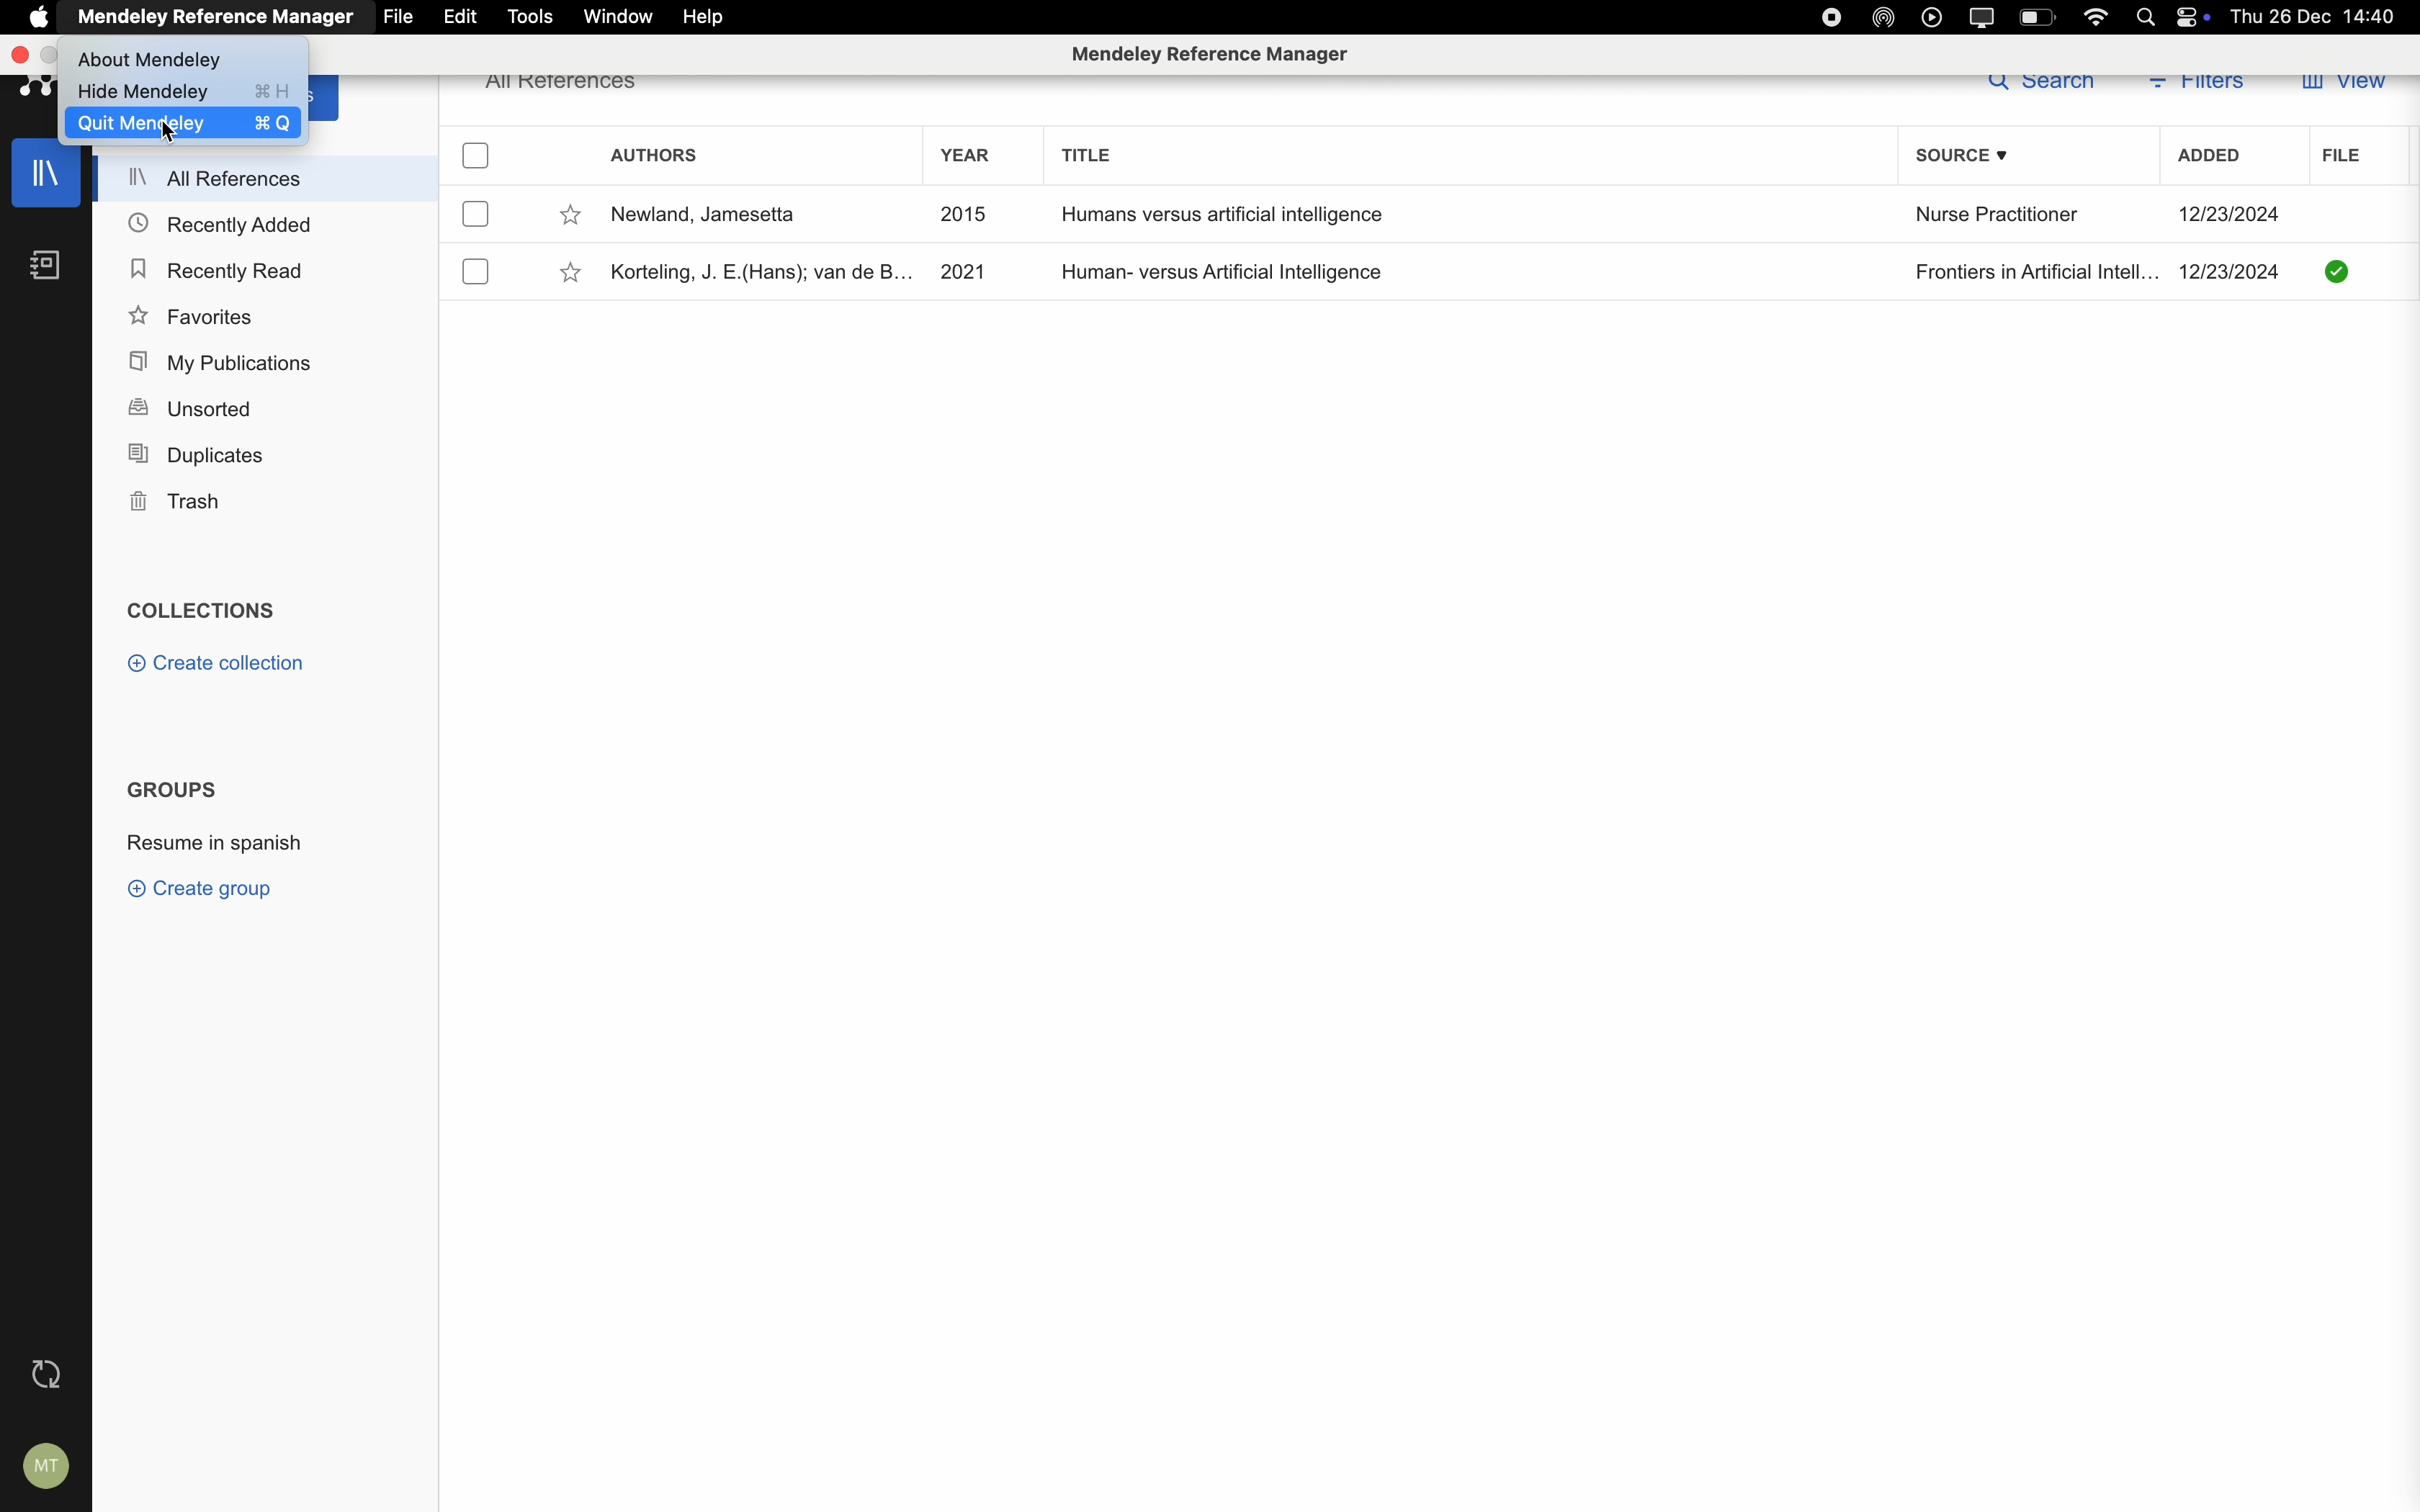  I want to click on tools, so click(528, 16).